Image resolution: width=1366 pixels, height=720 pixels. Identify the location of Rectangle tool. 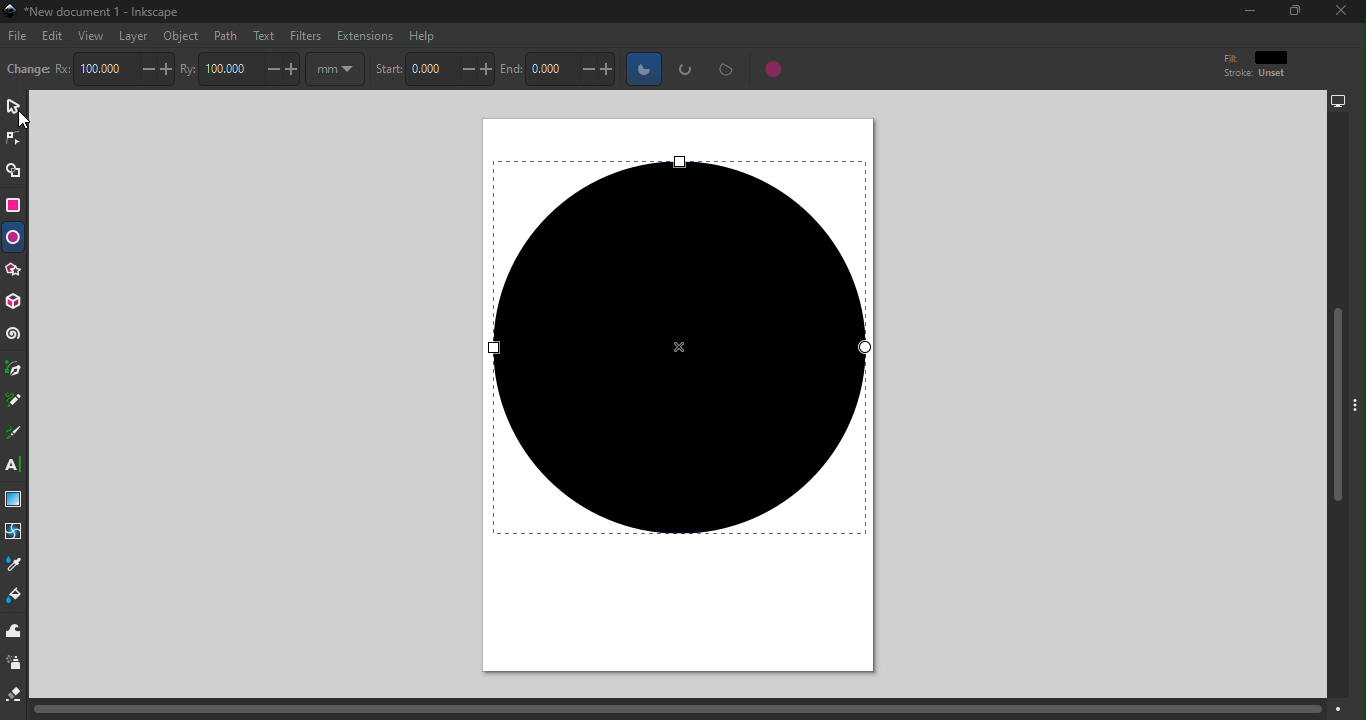
(15, 205).